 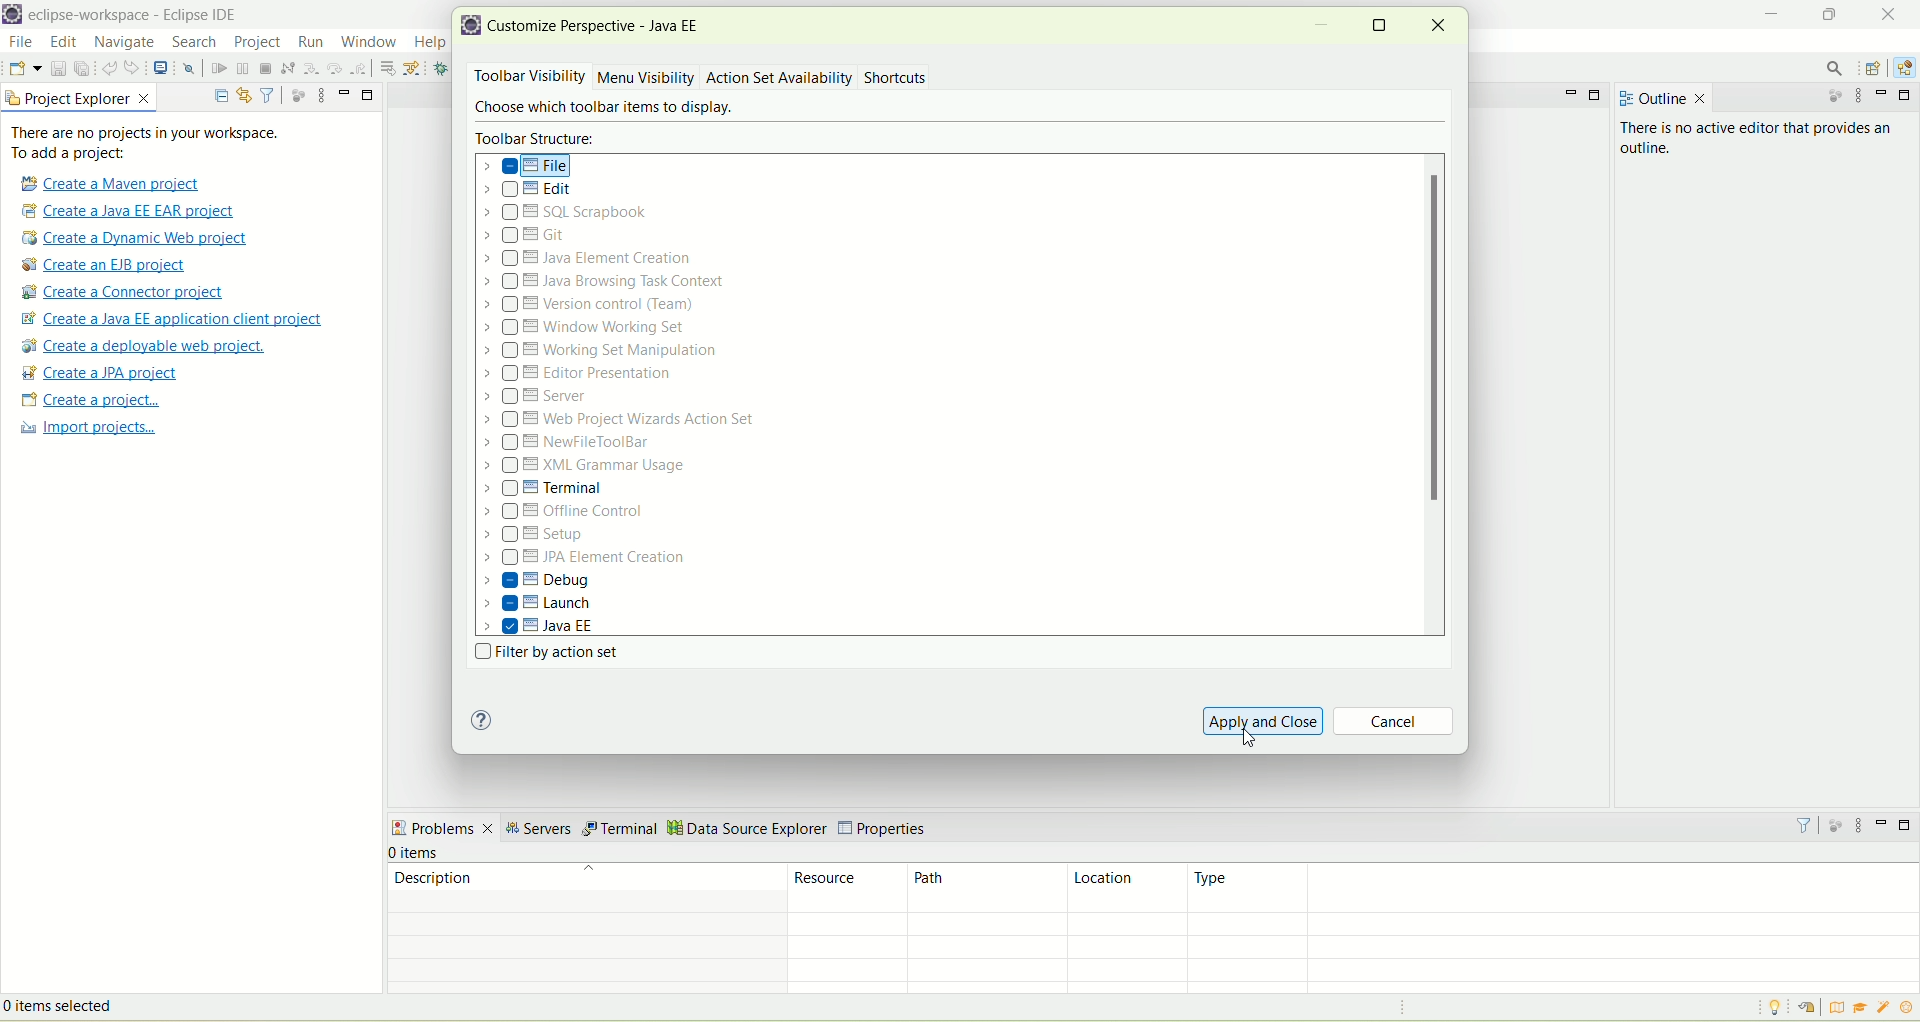 What do you see at coordinates (596, 304) in the screenshot?
I see `version control` at bounding box center [596, 304].